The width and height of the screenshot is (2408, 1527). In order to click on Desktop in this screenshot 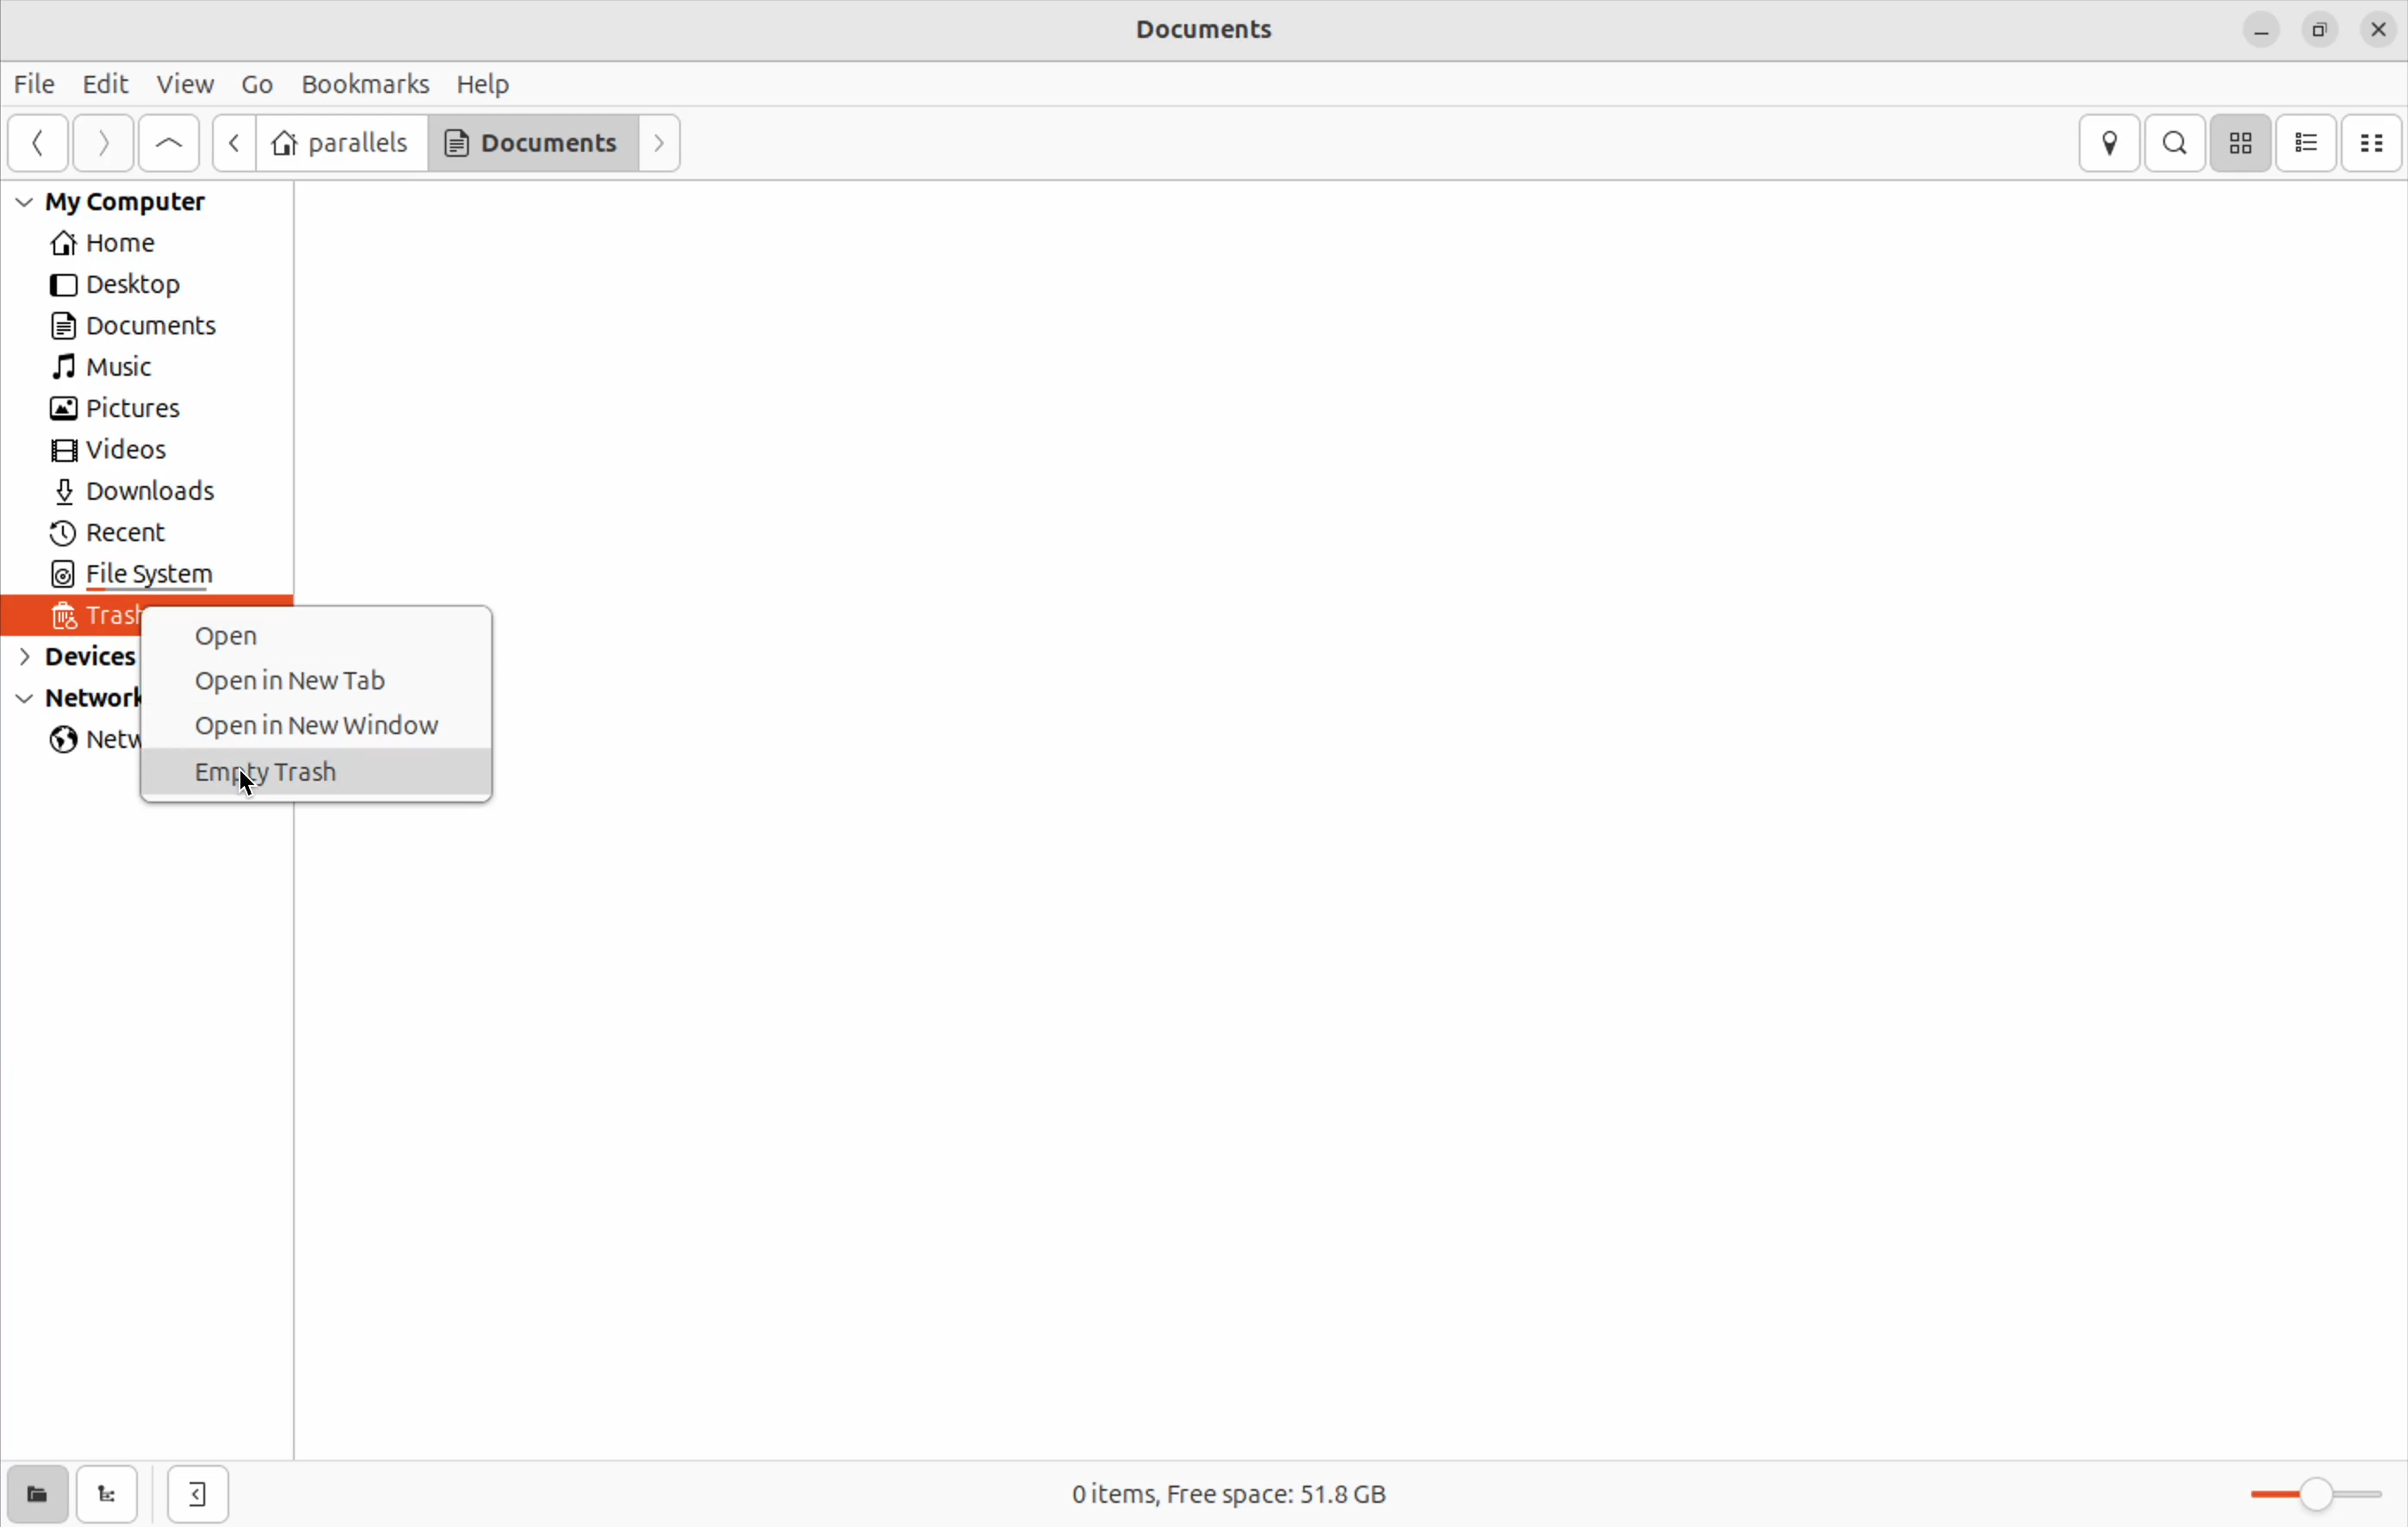, I will do `click(133, 282)`.